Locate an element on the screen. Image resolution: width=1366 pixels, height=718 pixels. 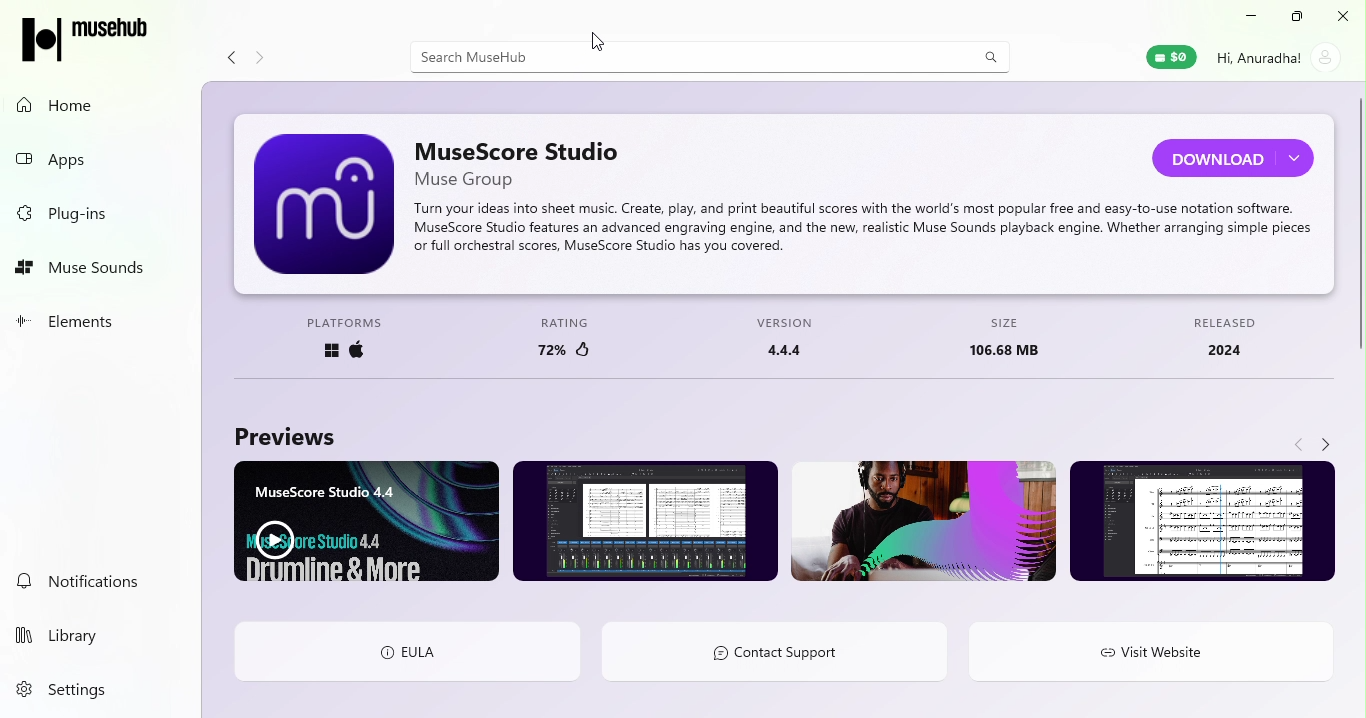
Visit website is located at coordinates (1149, 656).